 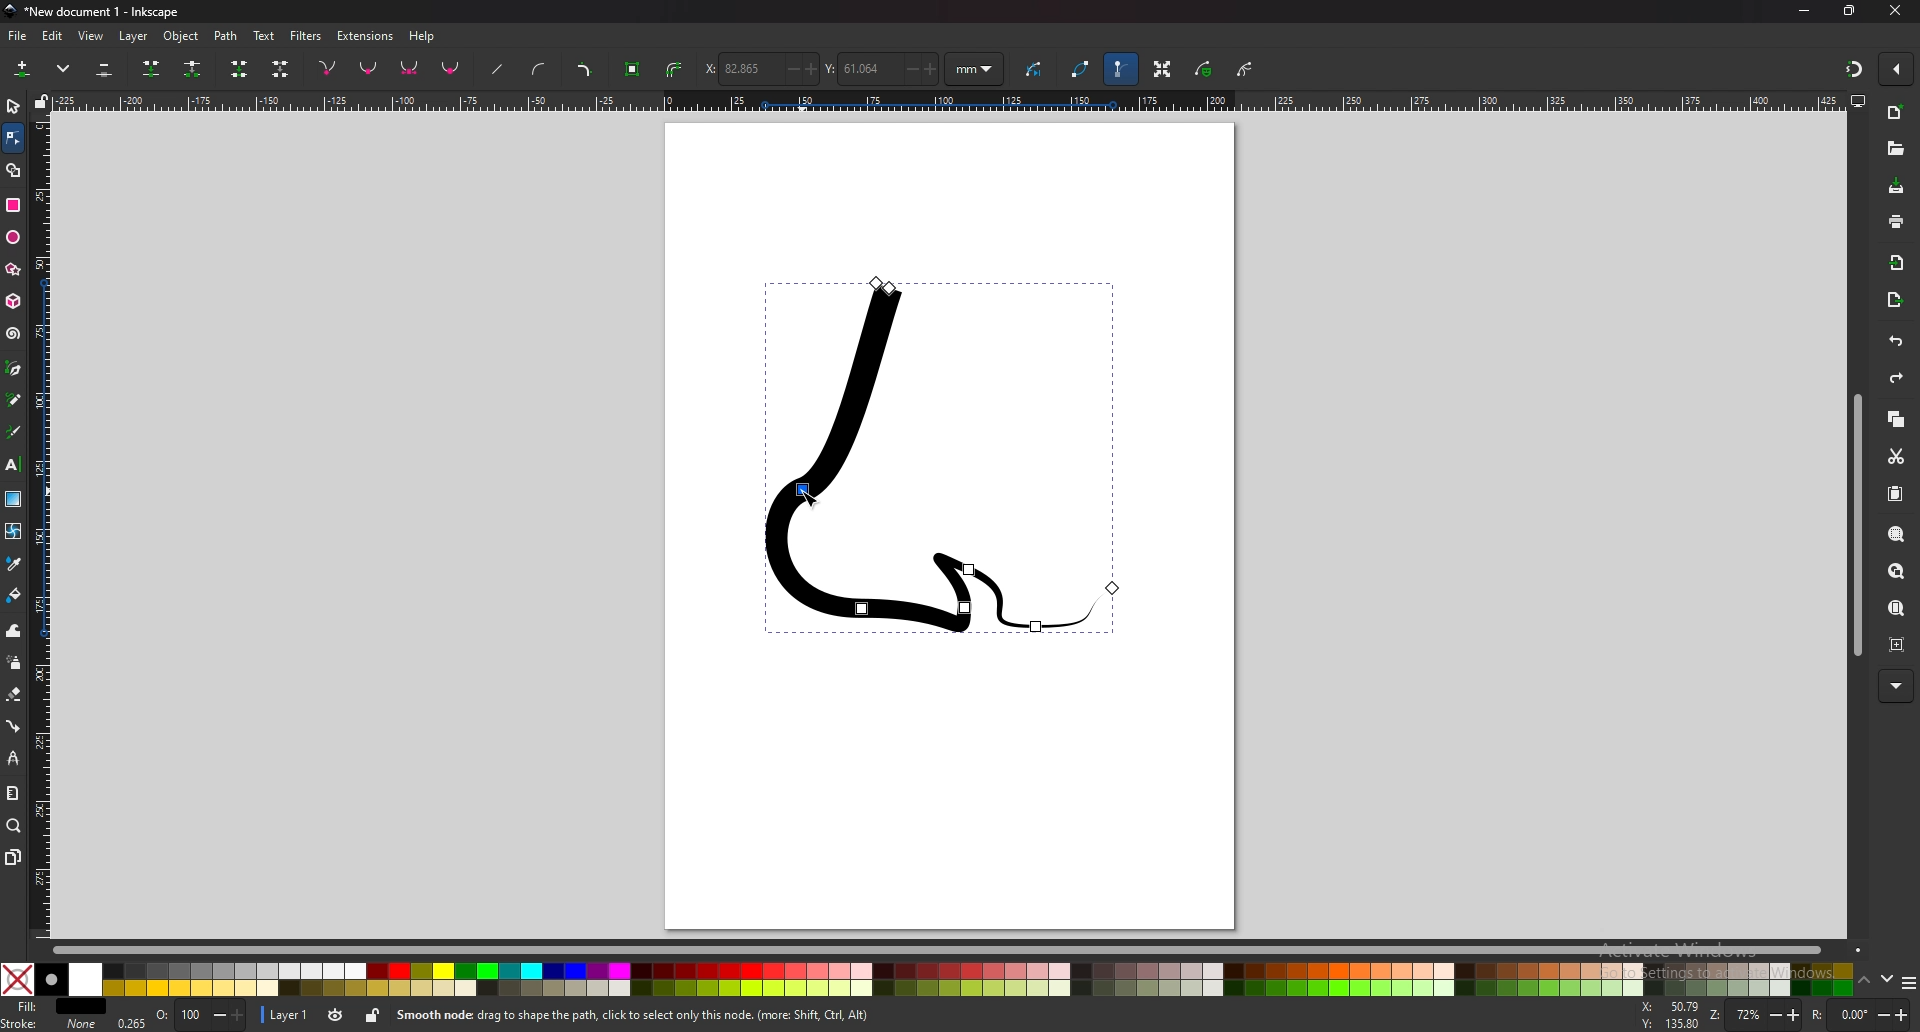 I want to click on object, so click(x=184, y=36).